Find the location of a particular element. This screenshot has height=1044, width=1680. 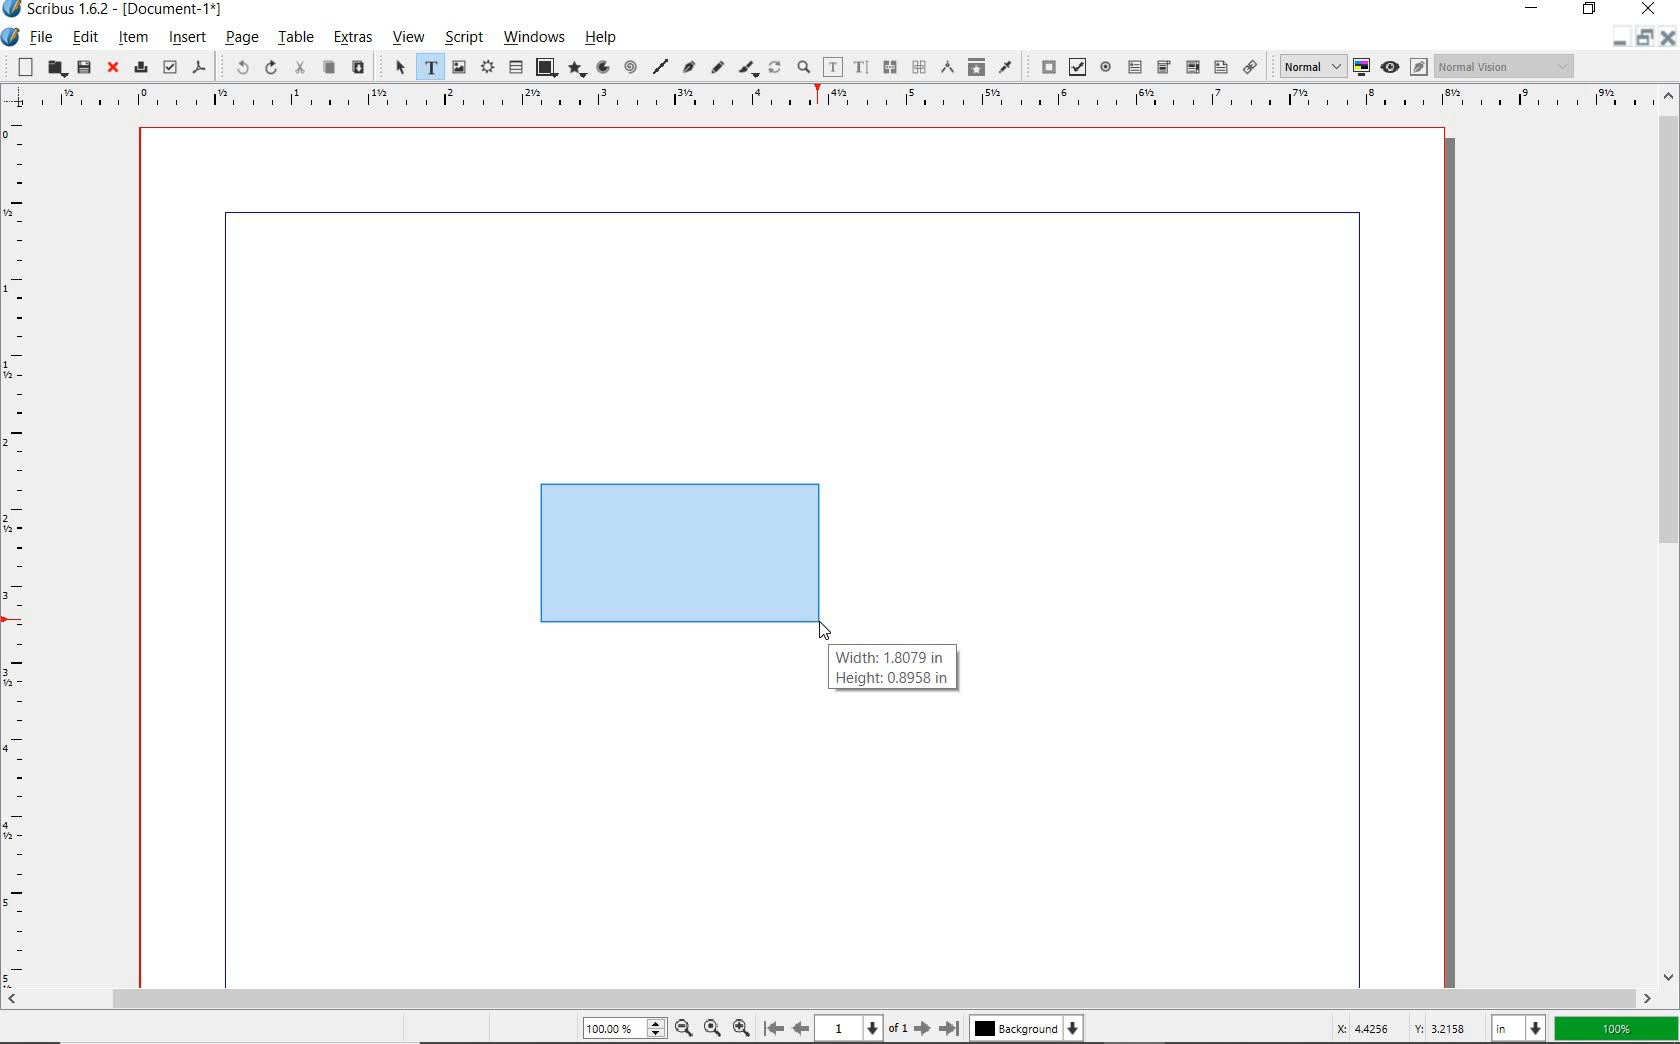

pdf combo box is located at coordinates (1163, 68).